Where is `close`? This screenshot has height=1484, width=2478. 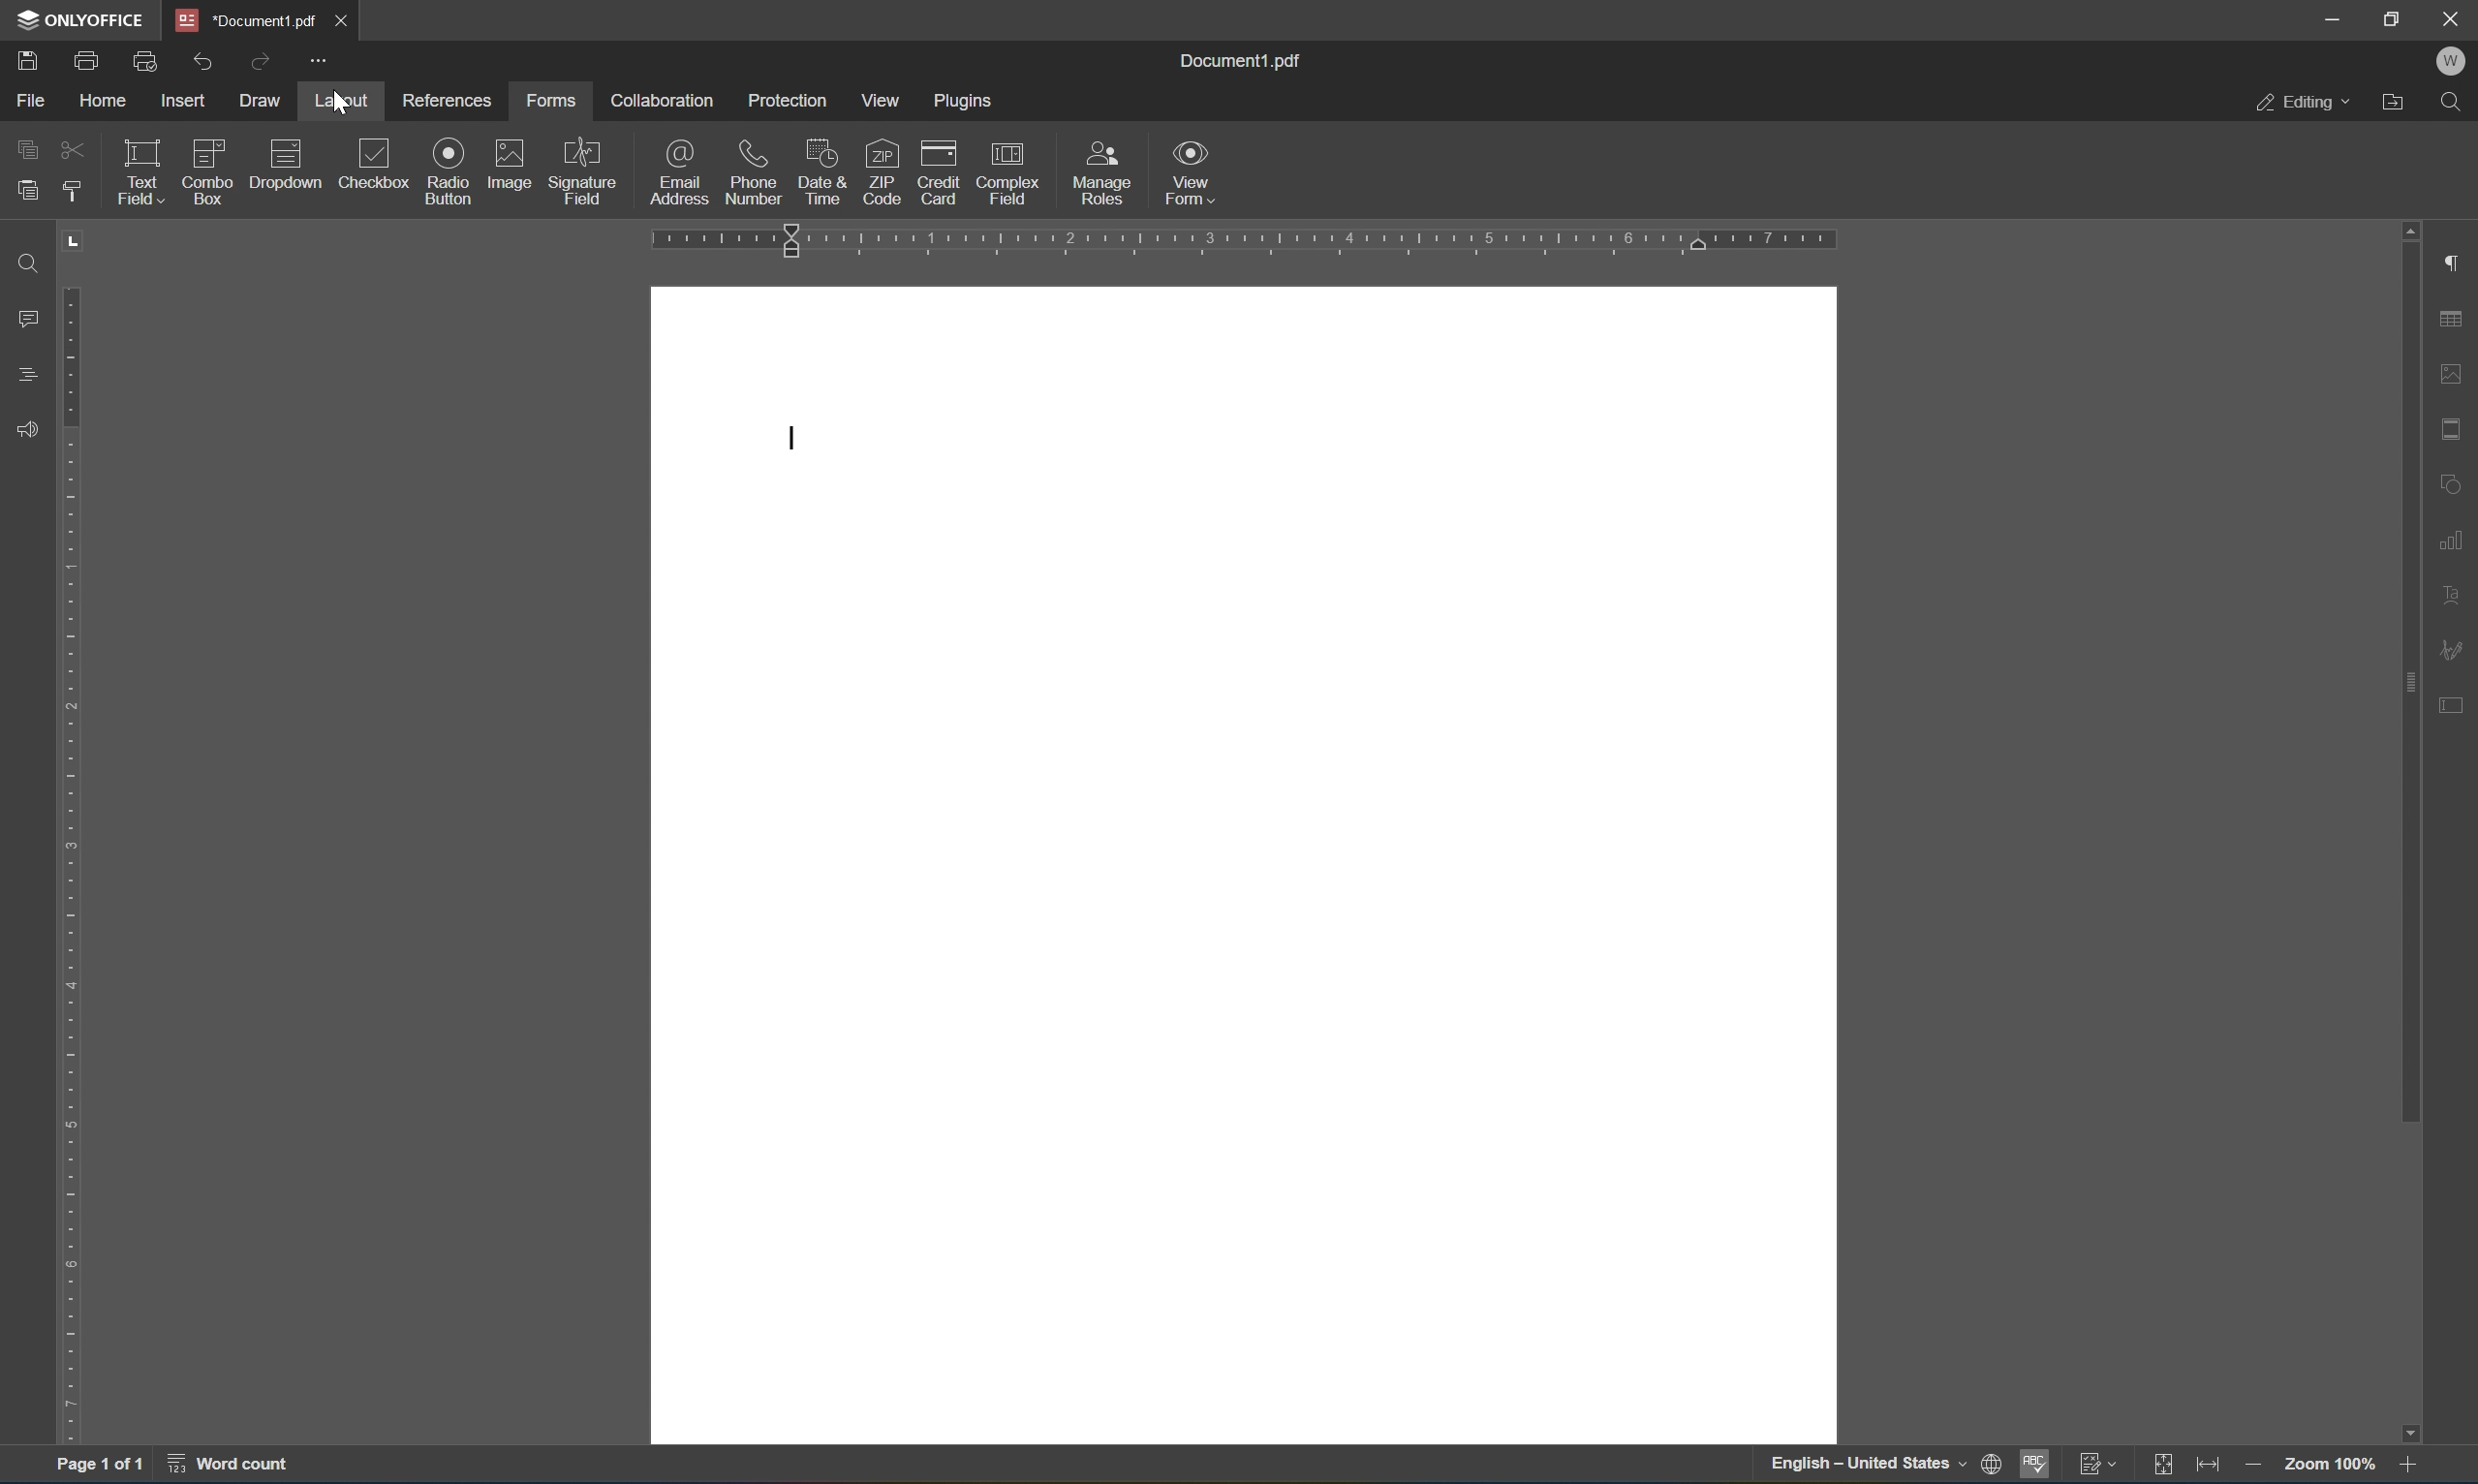
close is located at coordinates (2452, 18).